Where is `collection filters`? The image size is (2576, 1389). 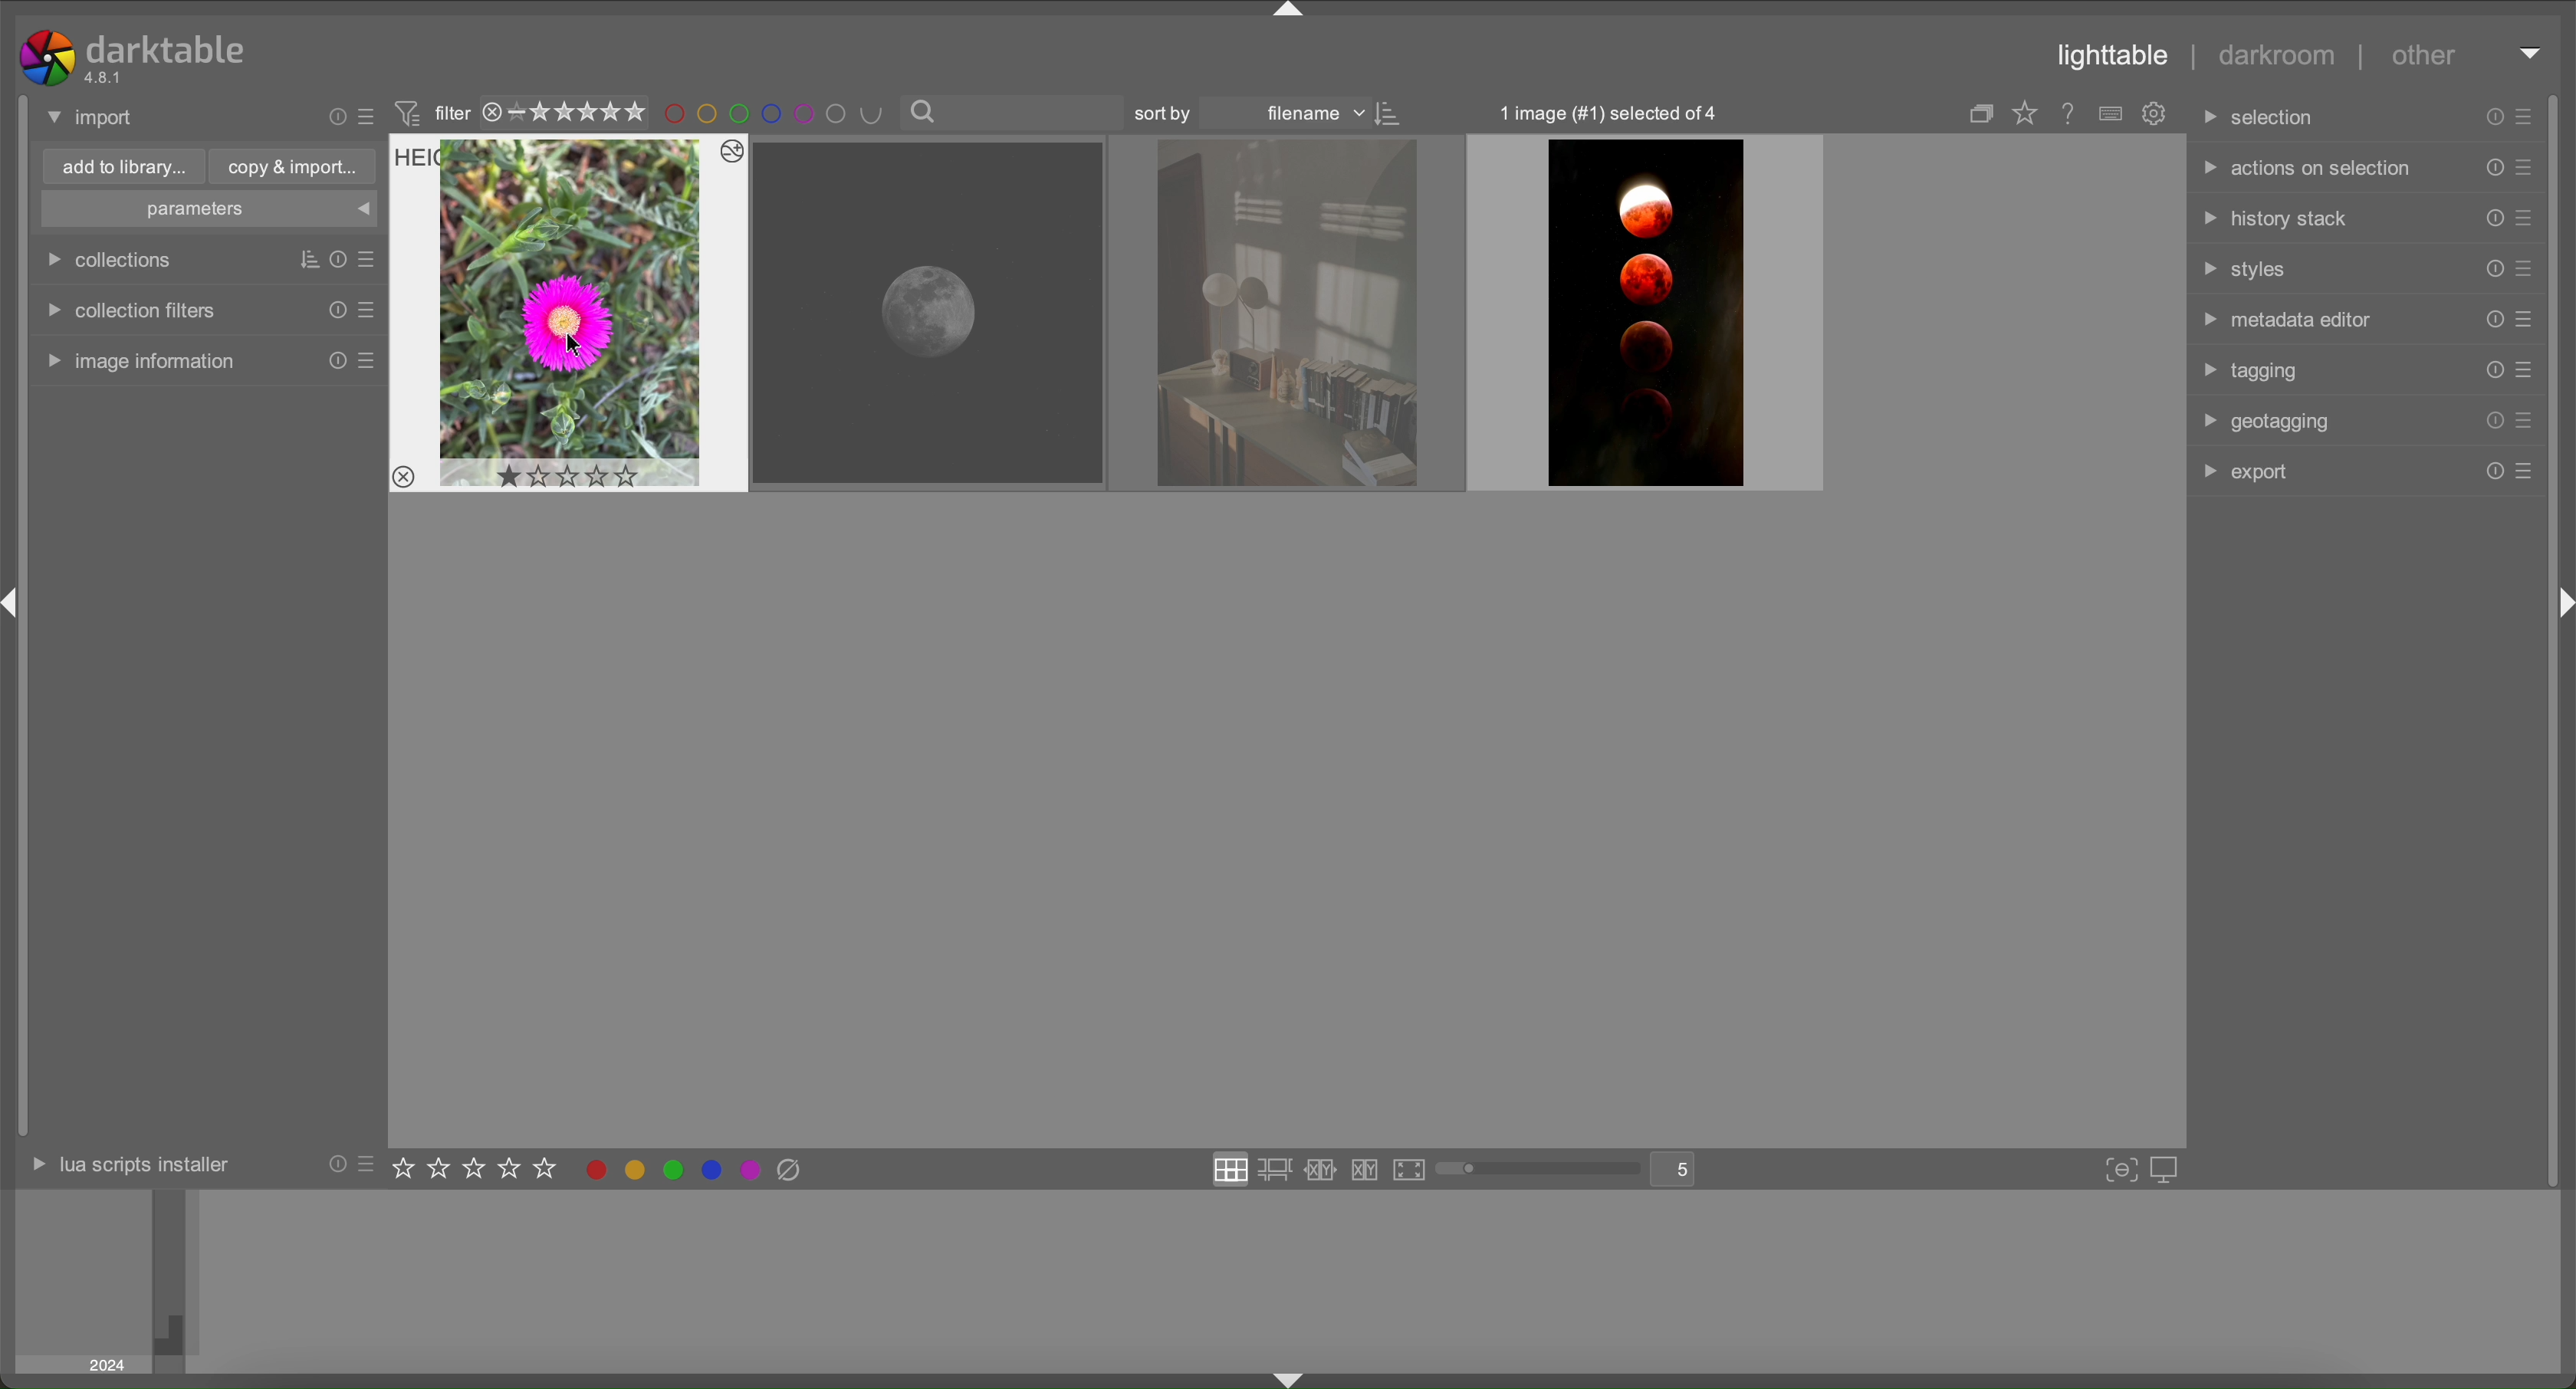
collection filters is located at coordinates (127, 312).